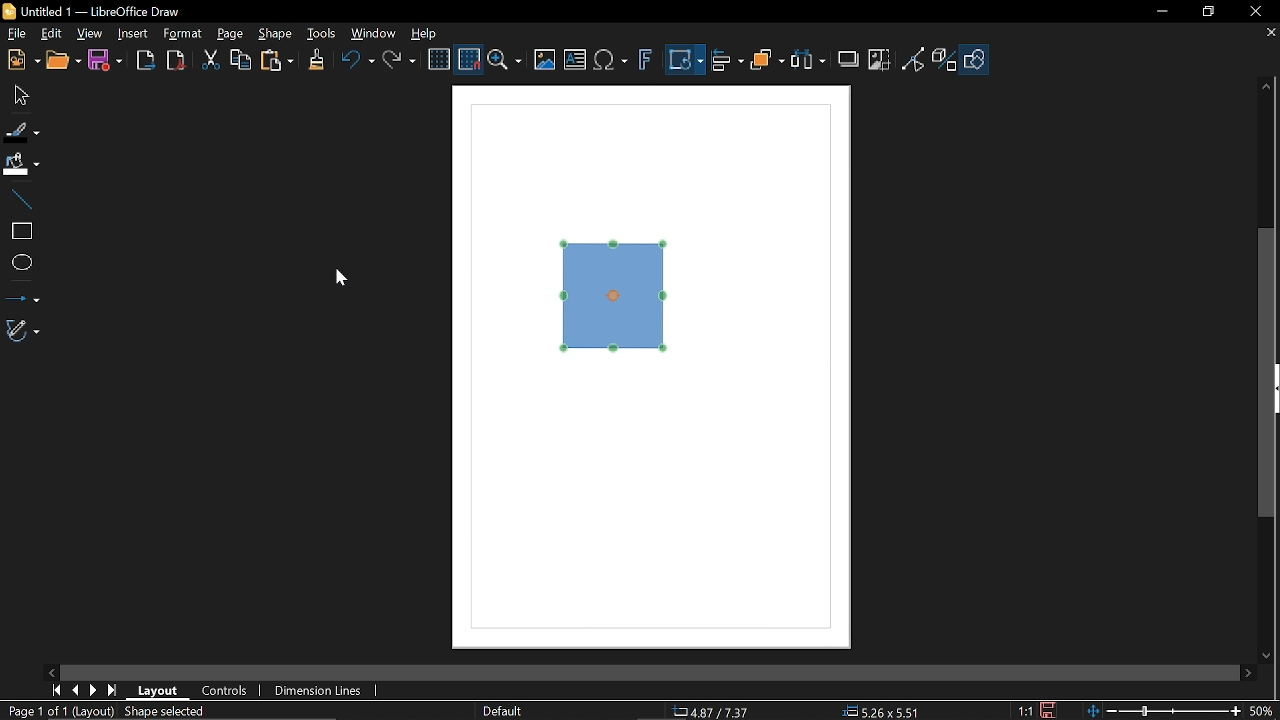 The height and width of the screenshot is (720, 1280). I want to click on restore down, so click(1209, 13).